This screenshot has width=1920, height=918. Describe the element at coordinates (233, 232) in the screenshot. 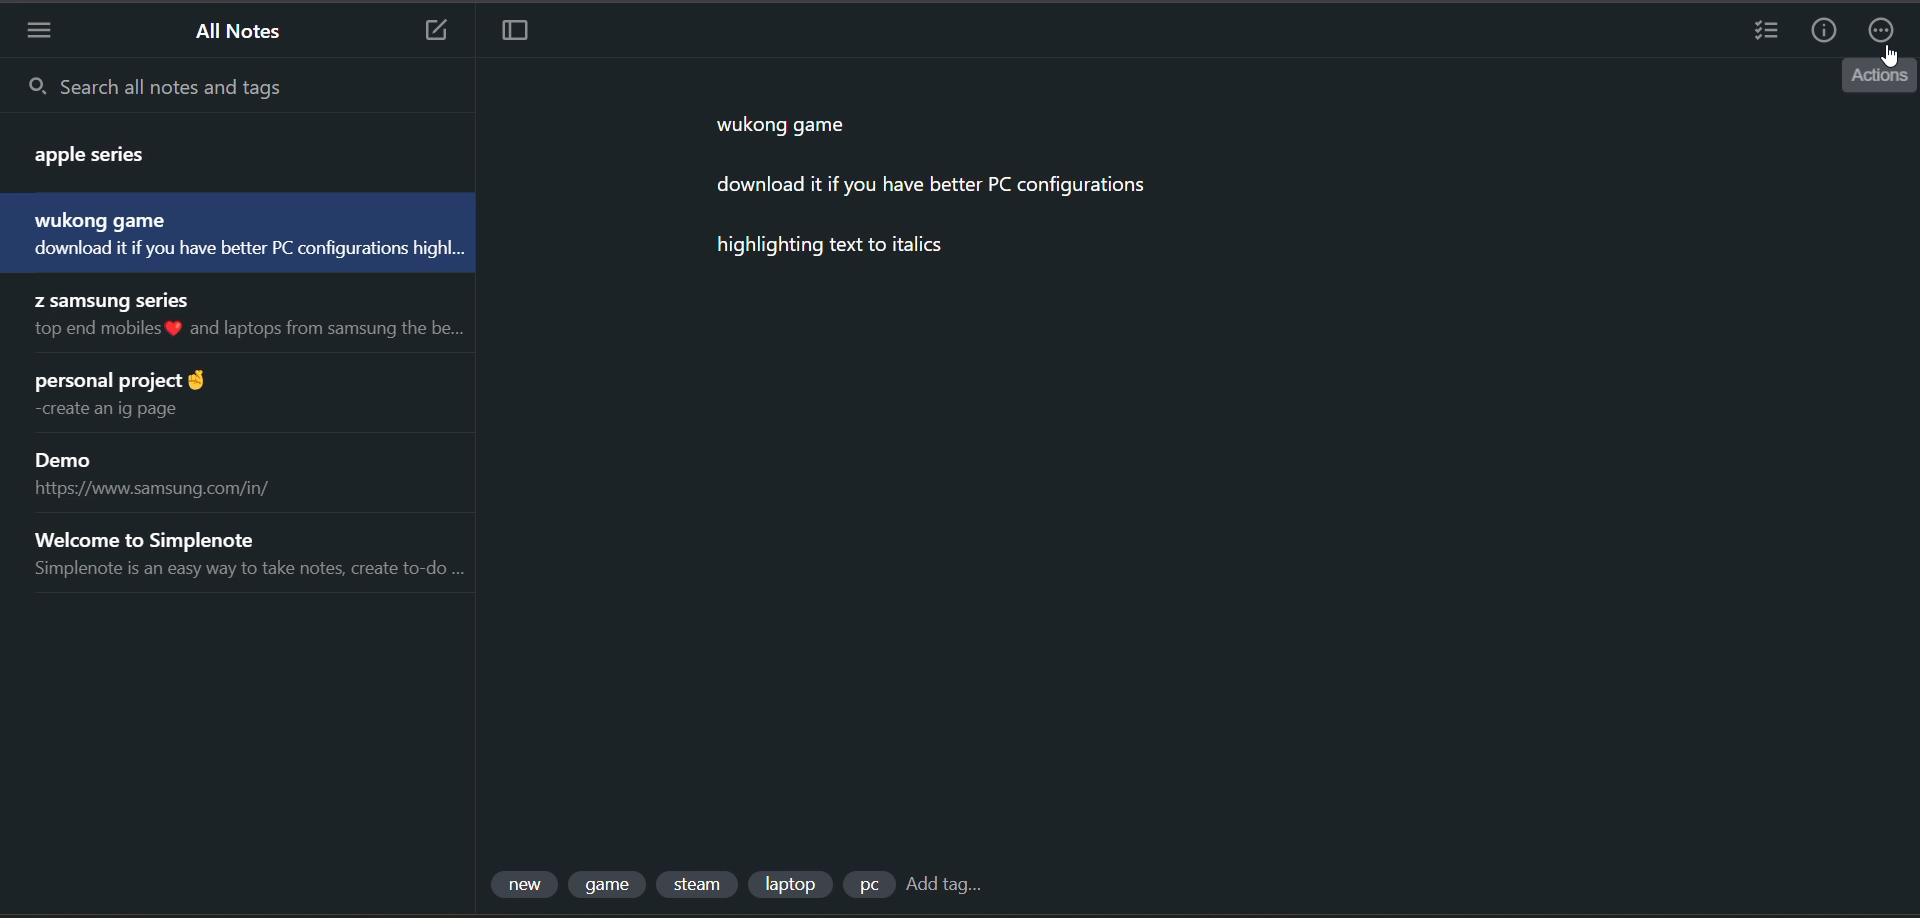

I see `note title and preview` at that location.